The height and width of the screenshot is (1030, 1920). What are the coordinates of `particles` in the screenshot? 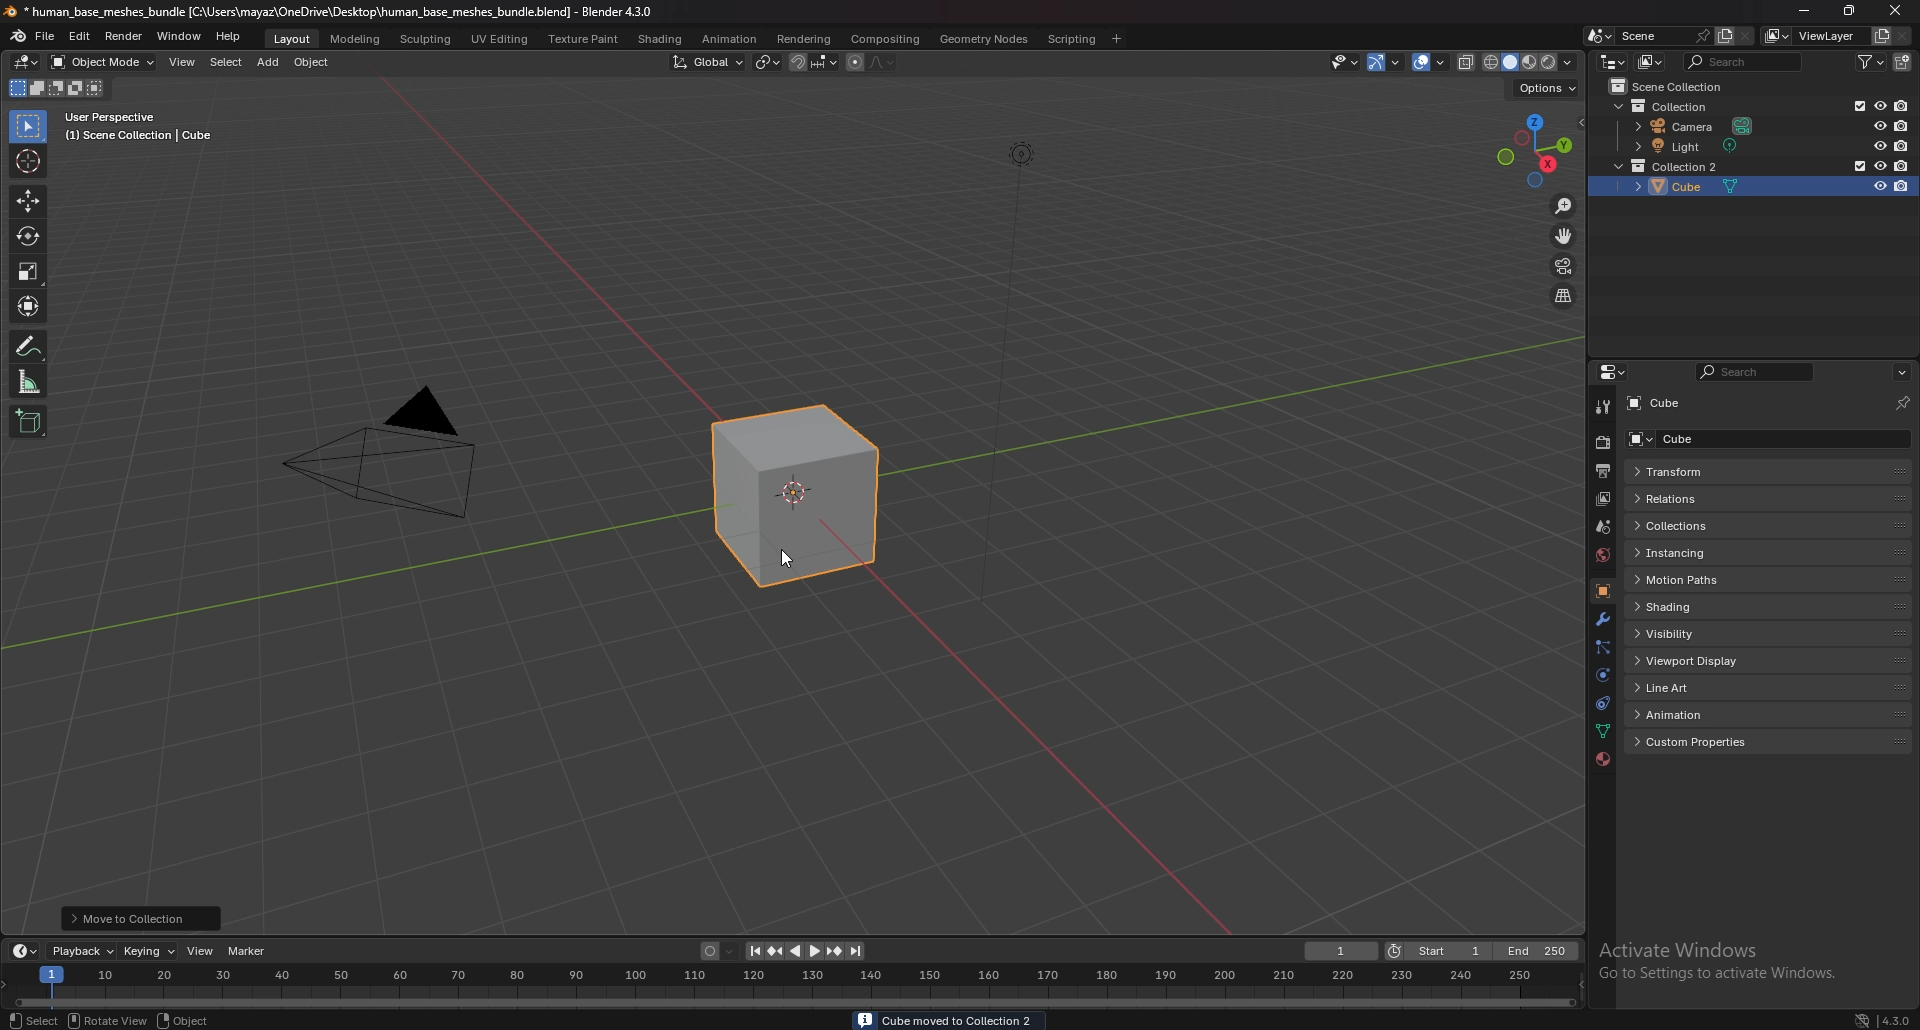 It's located at (1603, 648).